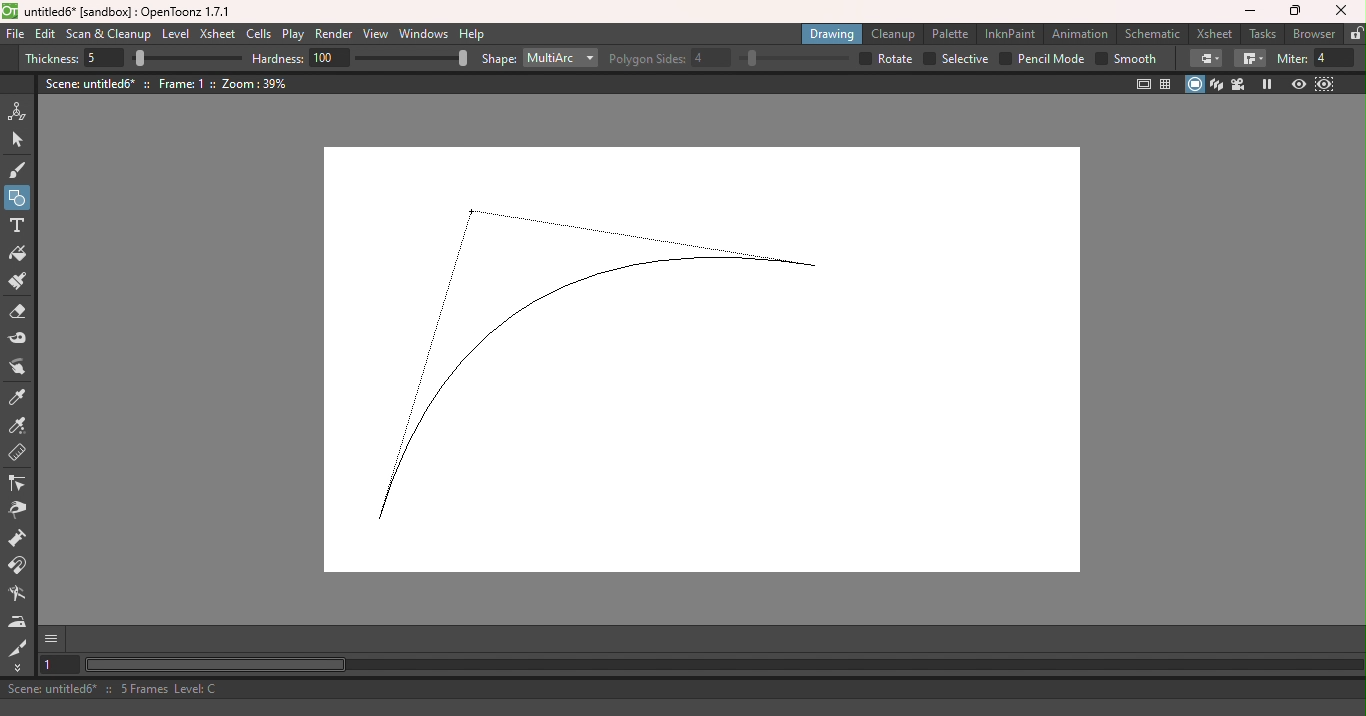 The width and height of the screenshot is (1366, 716). Describe the element at coordinates (258, 35) in the screenshot. I see `Cells` at that location.